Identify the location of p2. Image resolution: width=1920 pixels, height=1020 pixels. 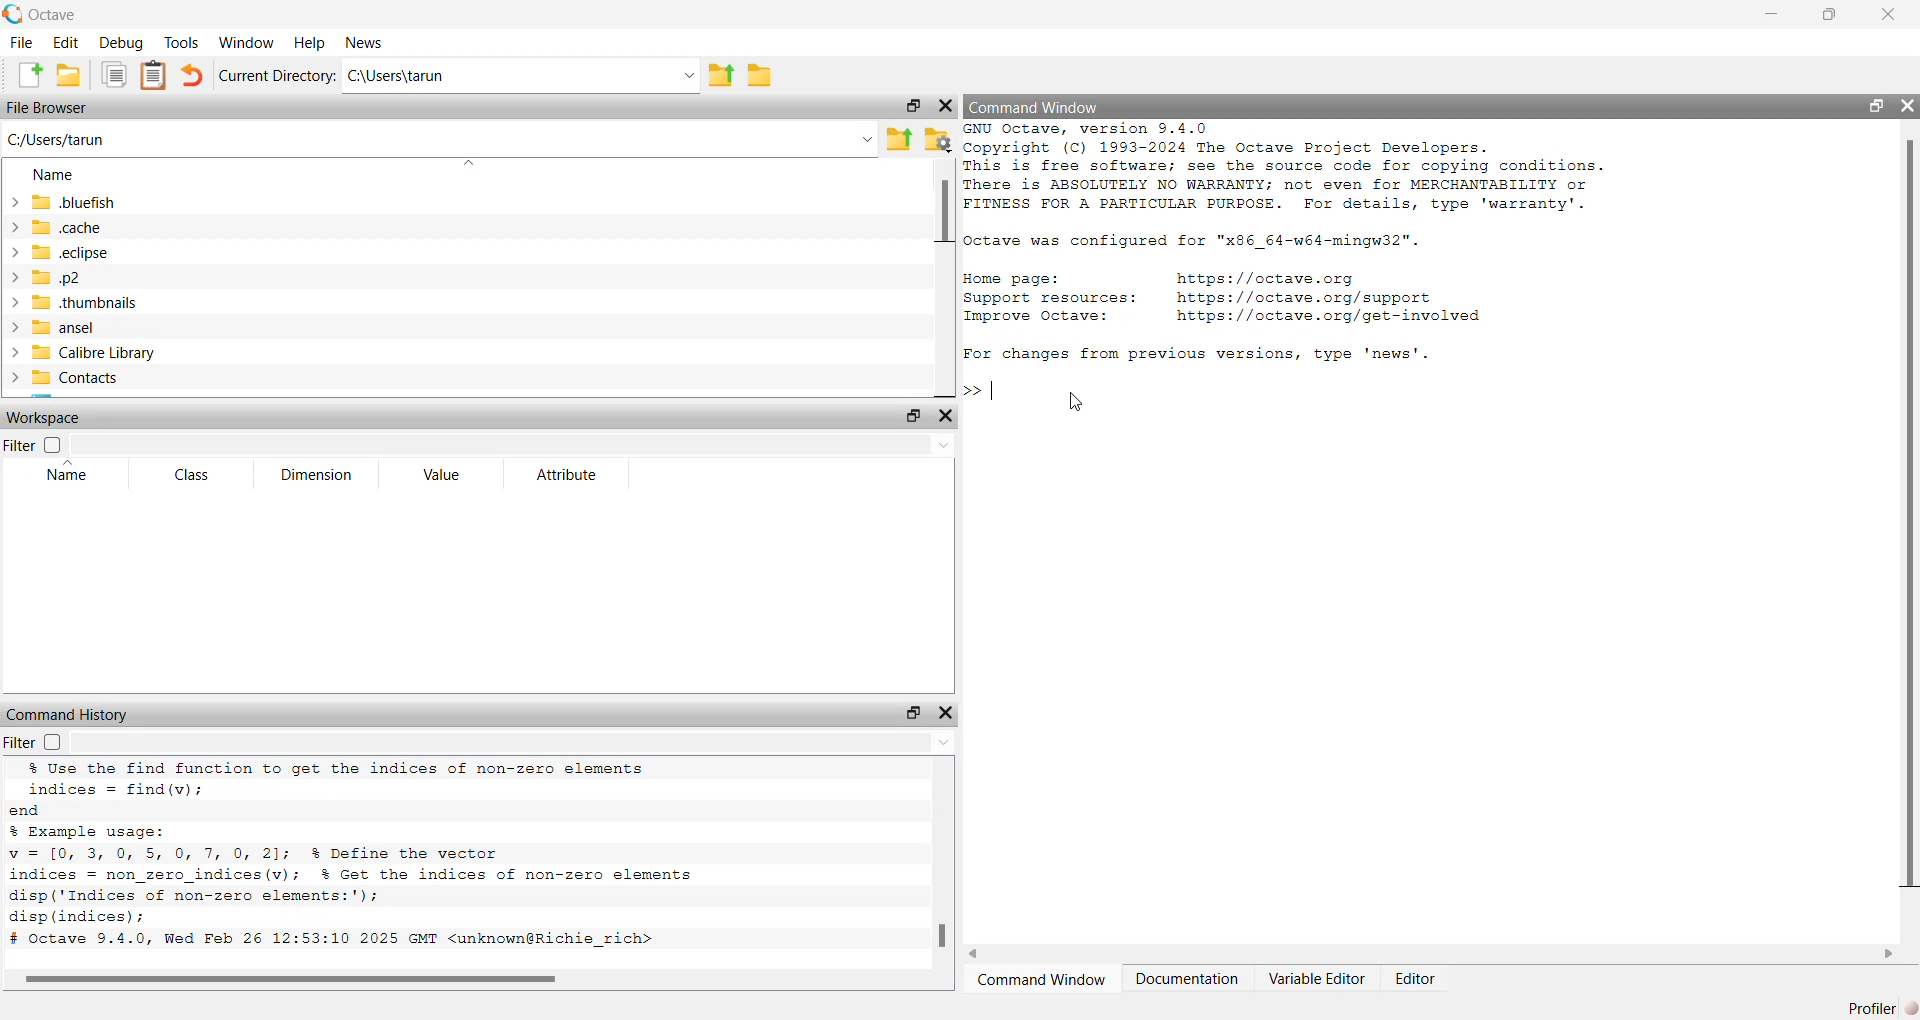
(52, 279).